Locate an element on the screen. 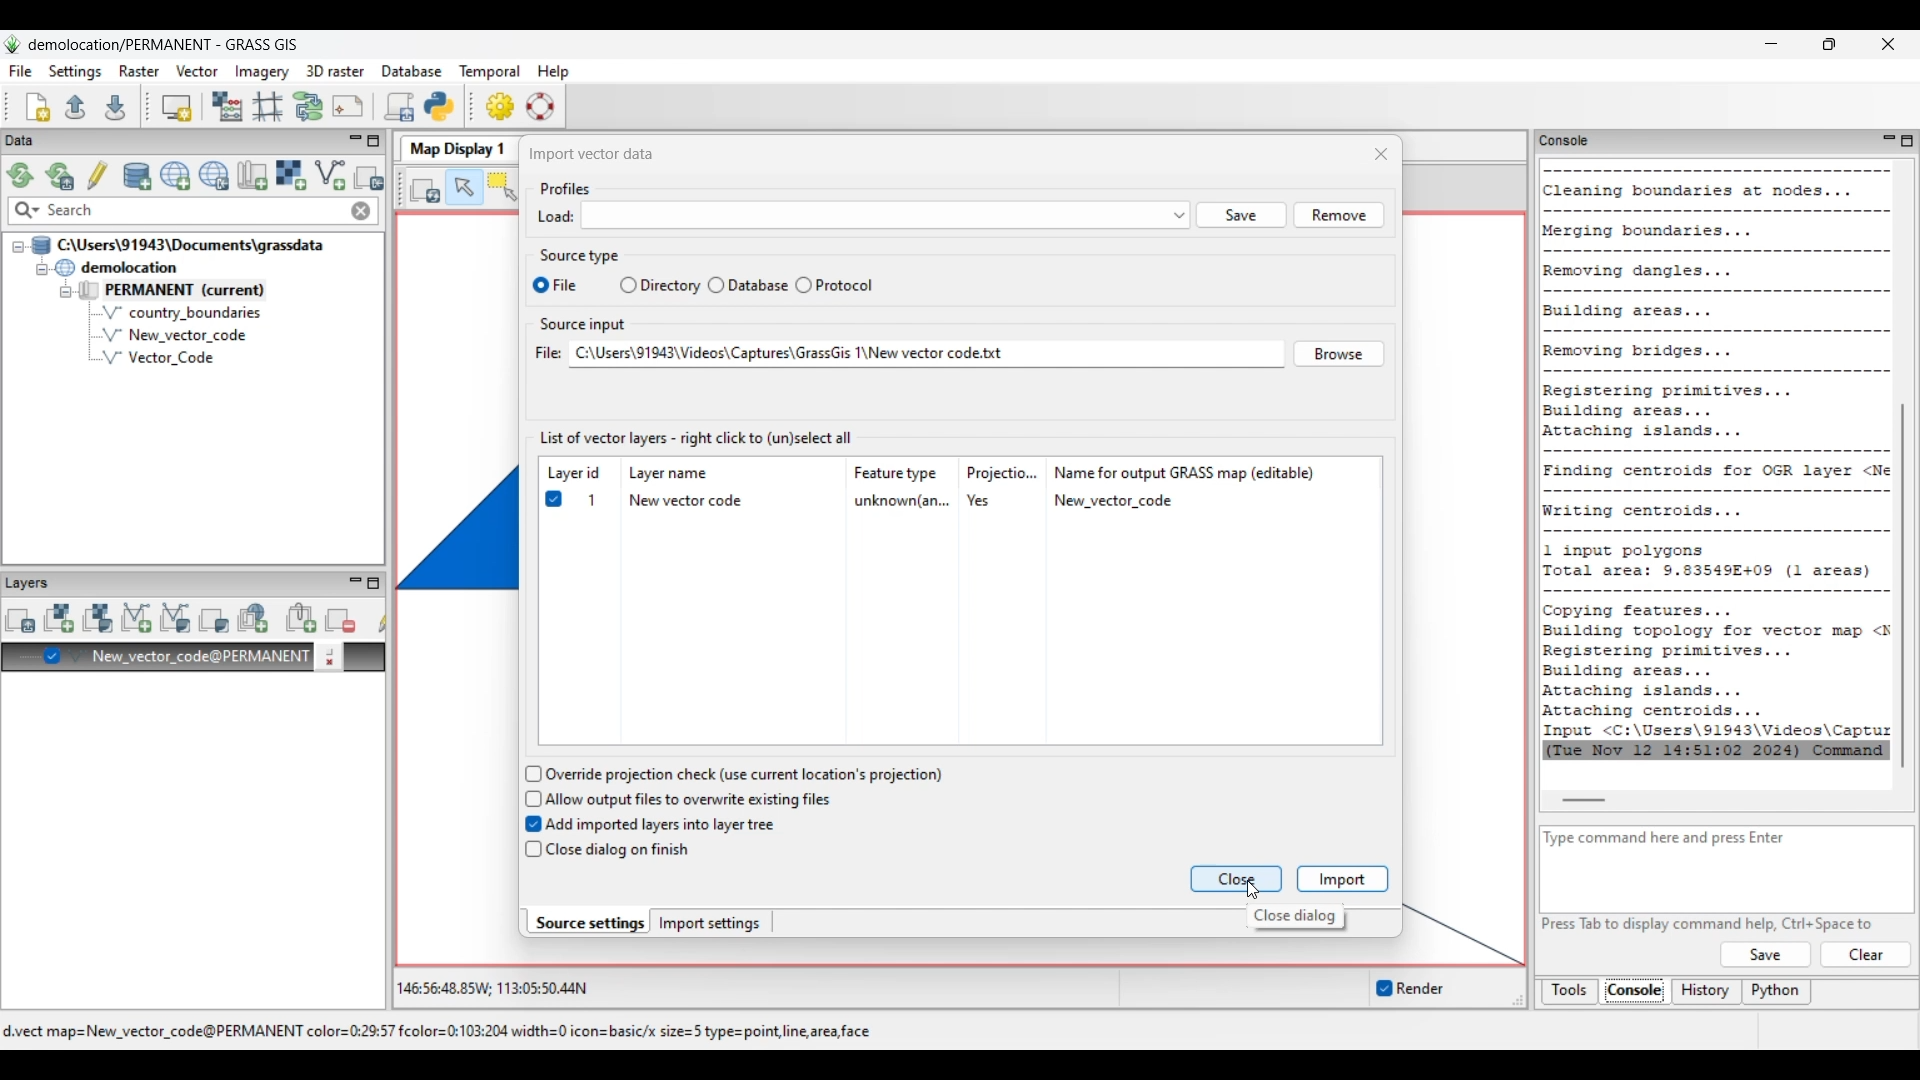  Minimize is located at coordinates (1771, 44).